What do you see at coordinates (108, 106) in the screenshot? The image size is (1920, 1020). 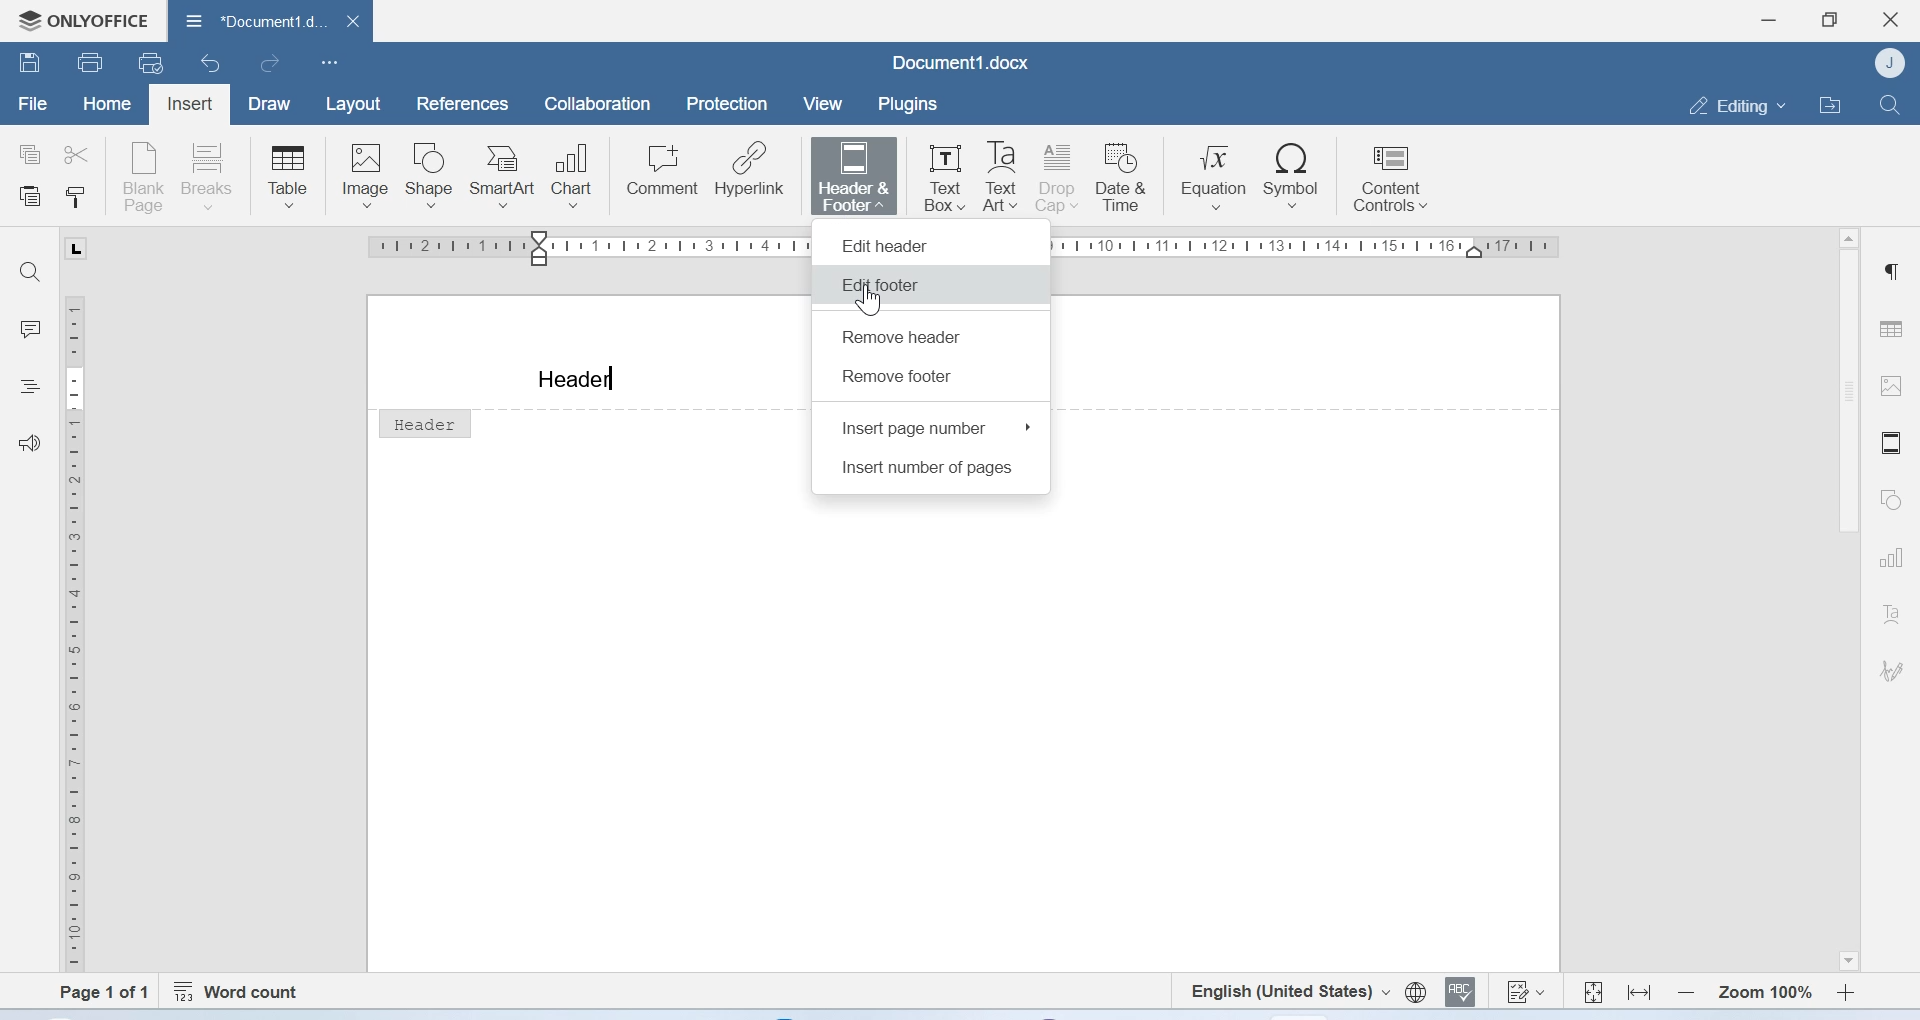 I see `Home` at bounding box center [108, 106].